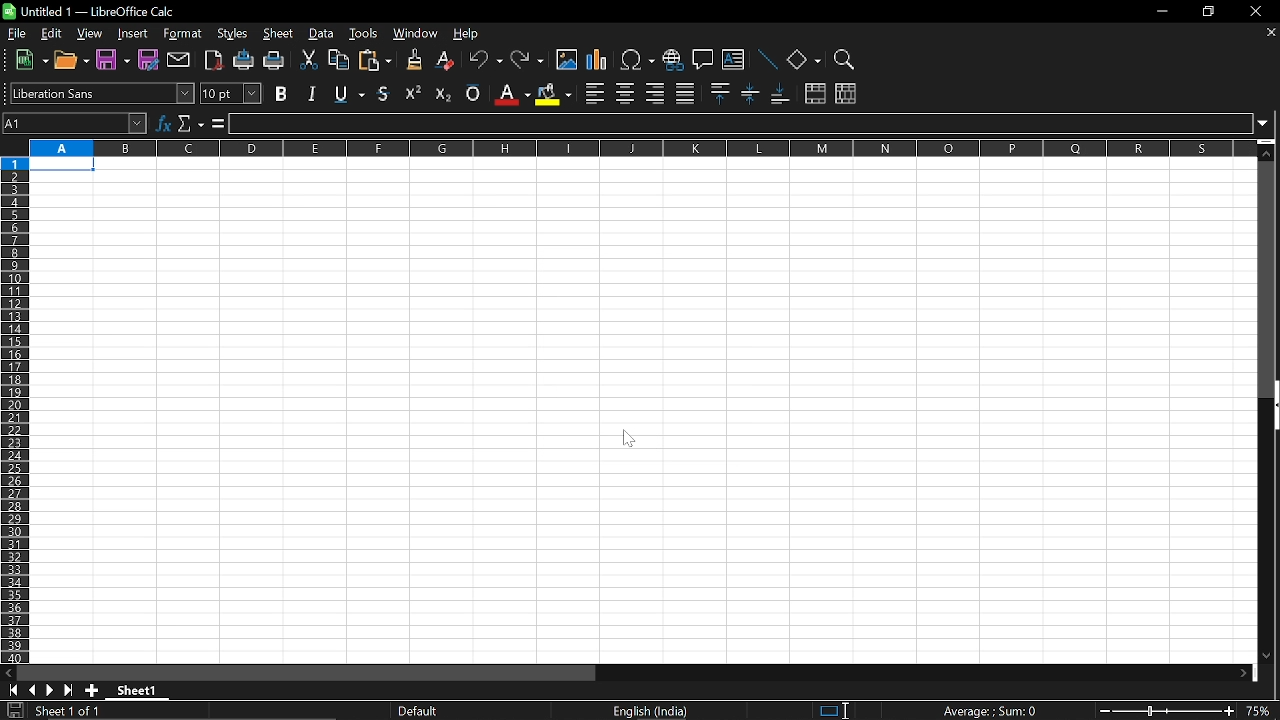 The width and height of the screenshot is (1280, 720). What do you see at coordinates (815, 95) in the screenshot?
I see `merge cells` at bounding box center [815, 95].